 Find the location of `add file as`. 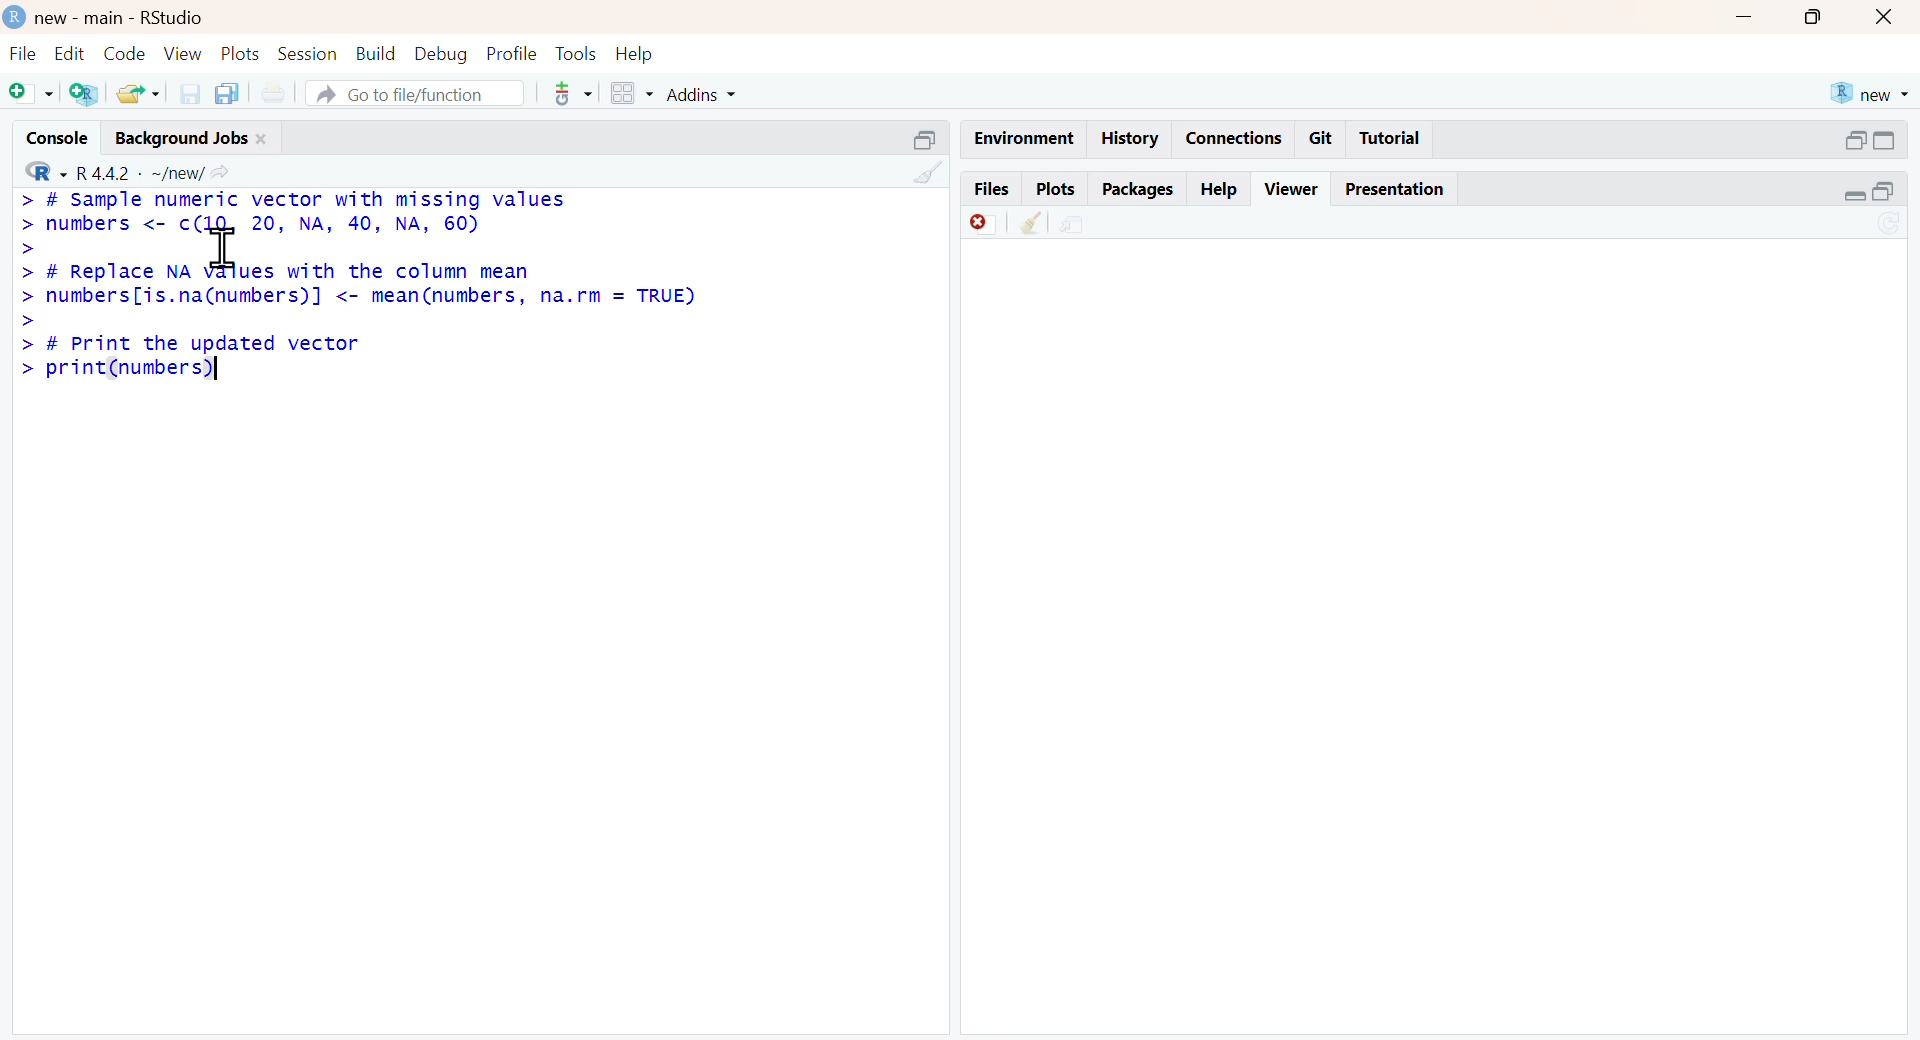

add file as is located at coordinates (32, 94).